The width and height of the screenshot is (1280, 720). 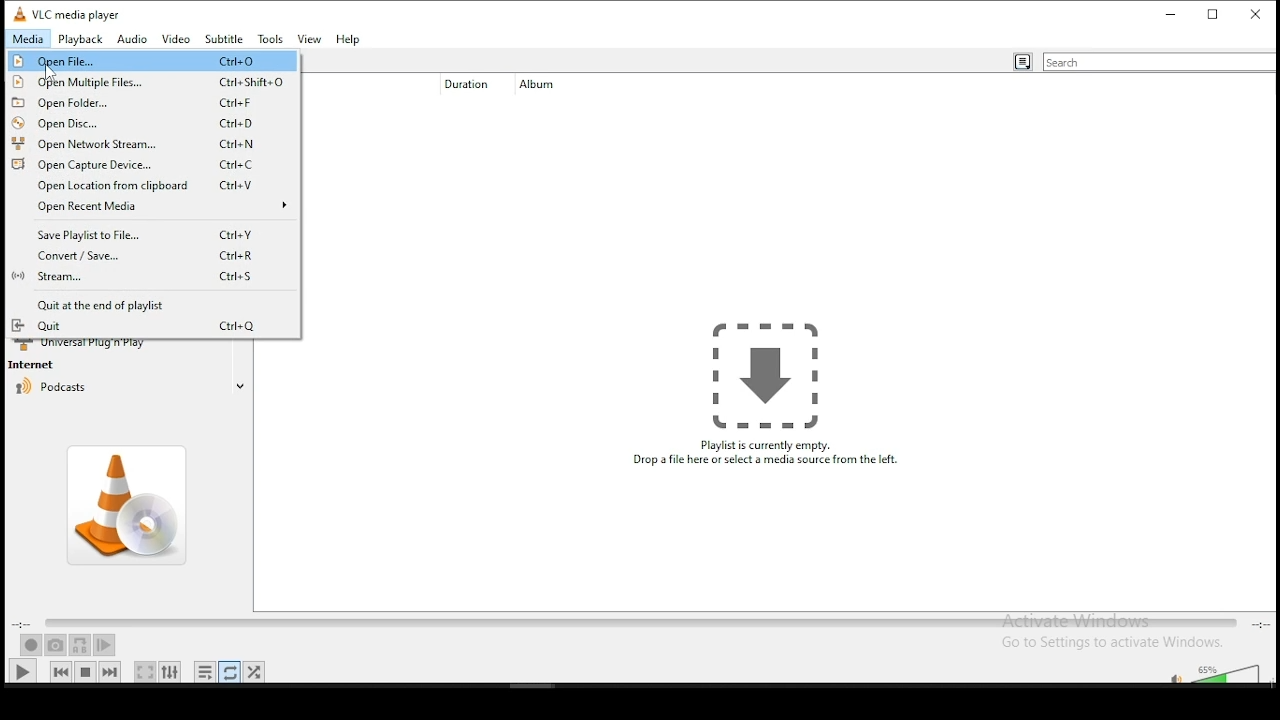 I want to click on open capture device, so click(x=154, y=163).